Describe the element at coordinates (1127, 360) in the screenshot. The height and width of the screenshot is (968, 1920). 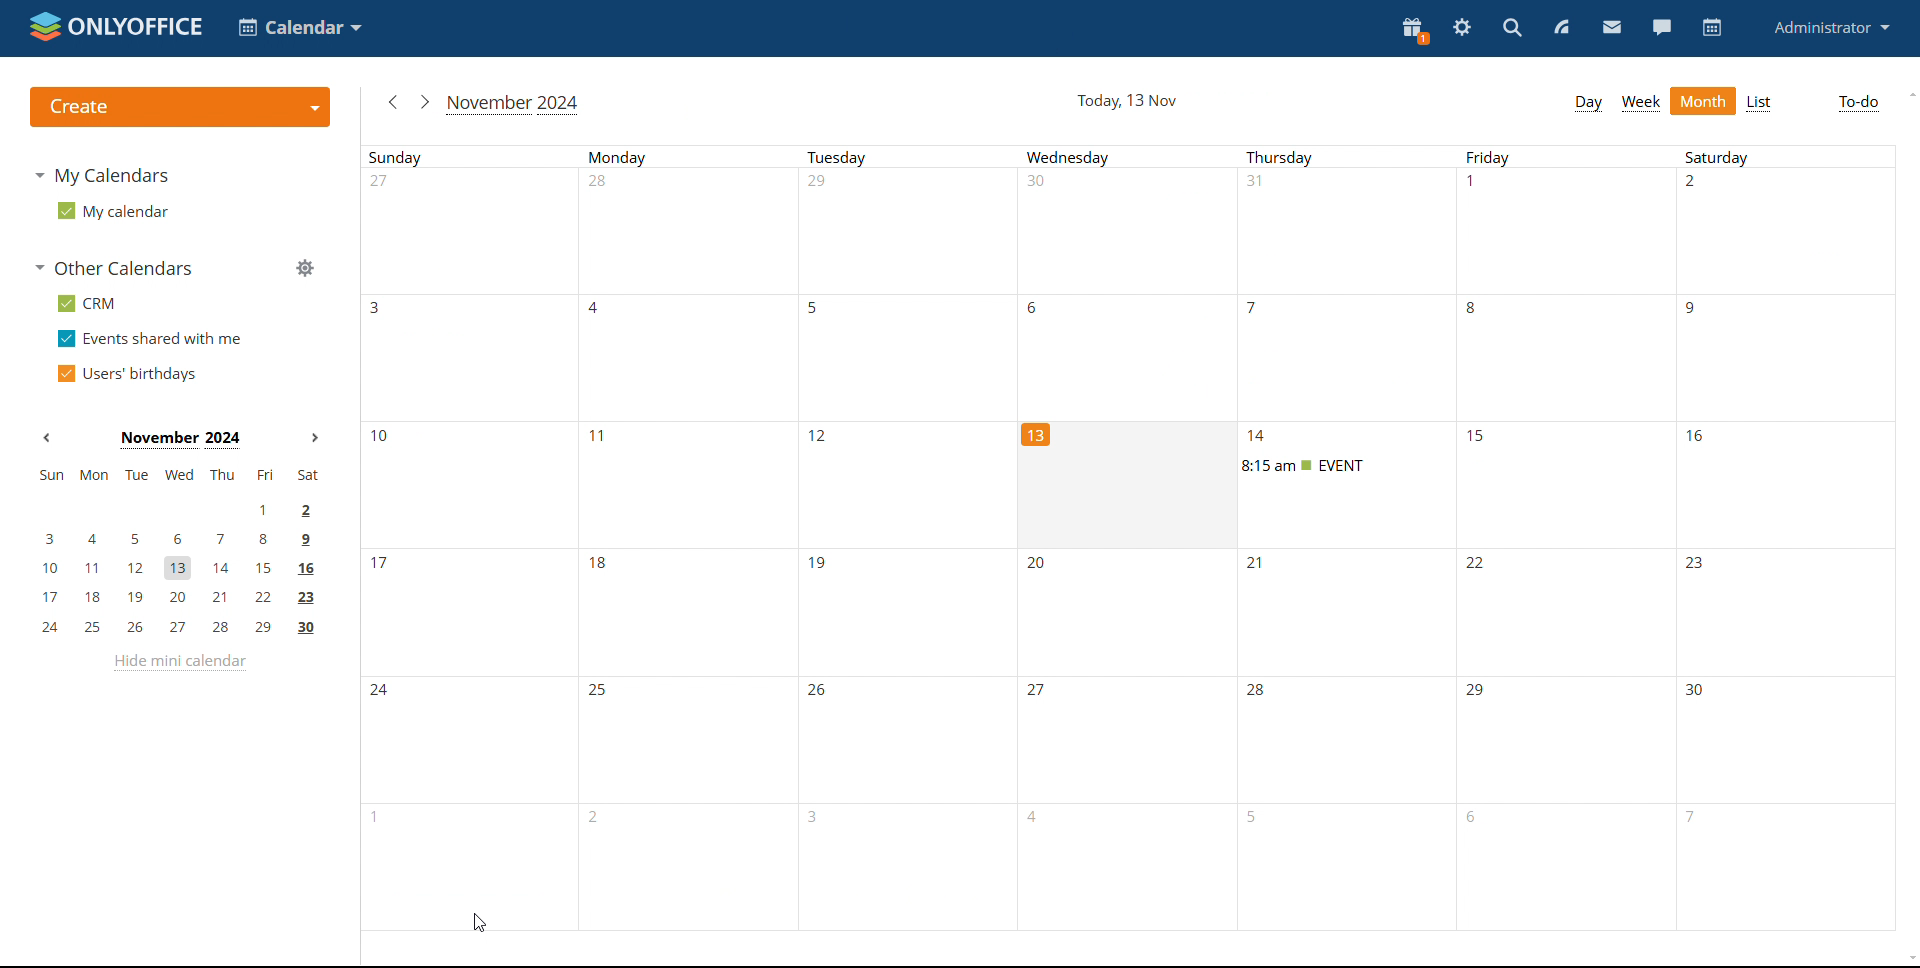
I see `unallocated time slots` at that location.